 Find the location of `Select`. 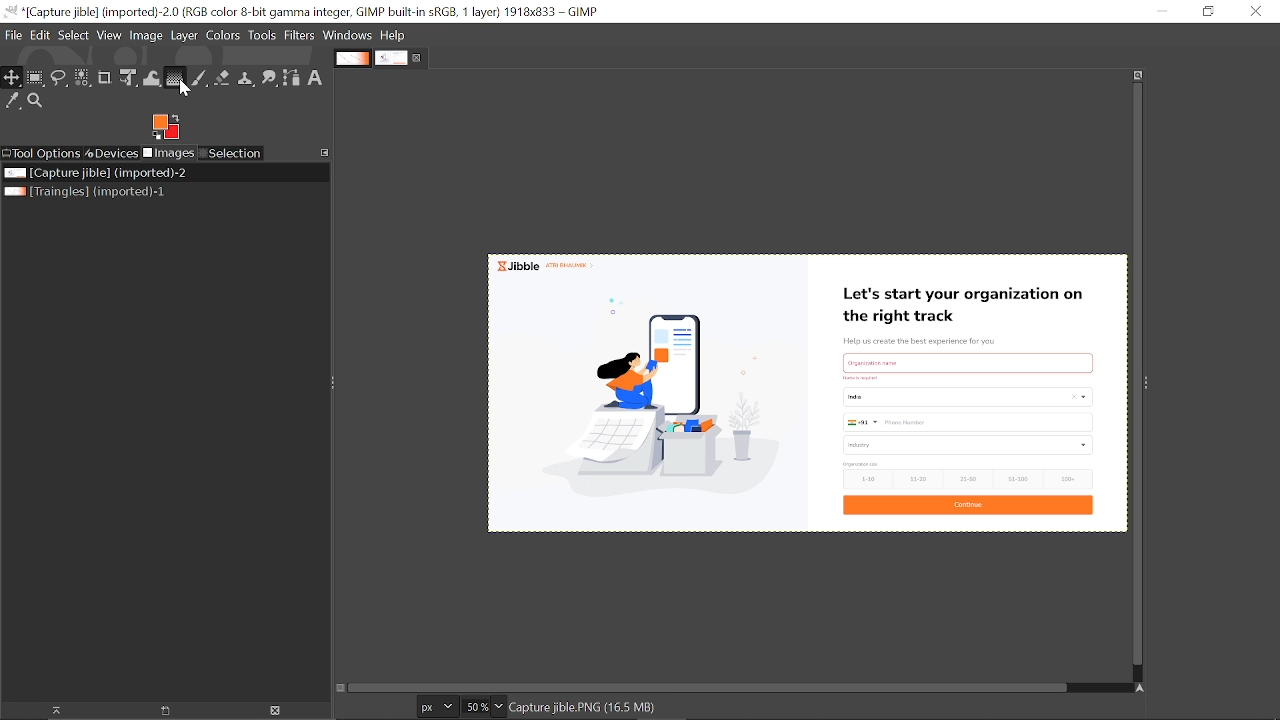

Select is located at coordinates (73, 36).